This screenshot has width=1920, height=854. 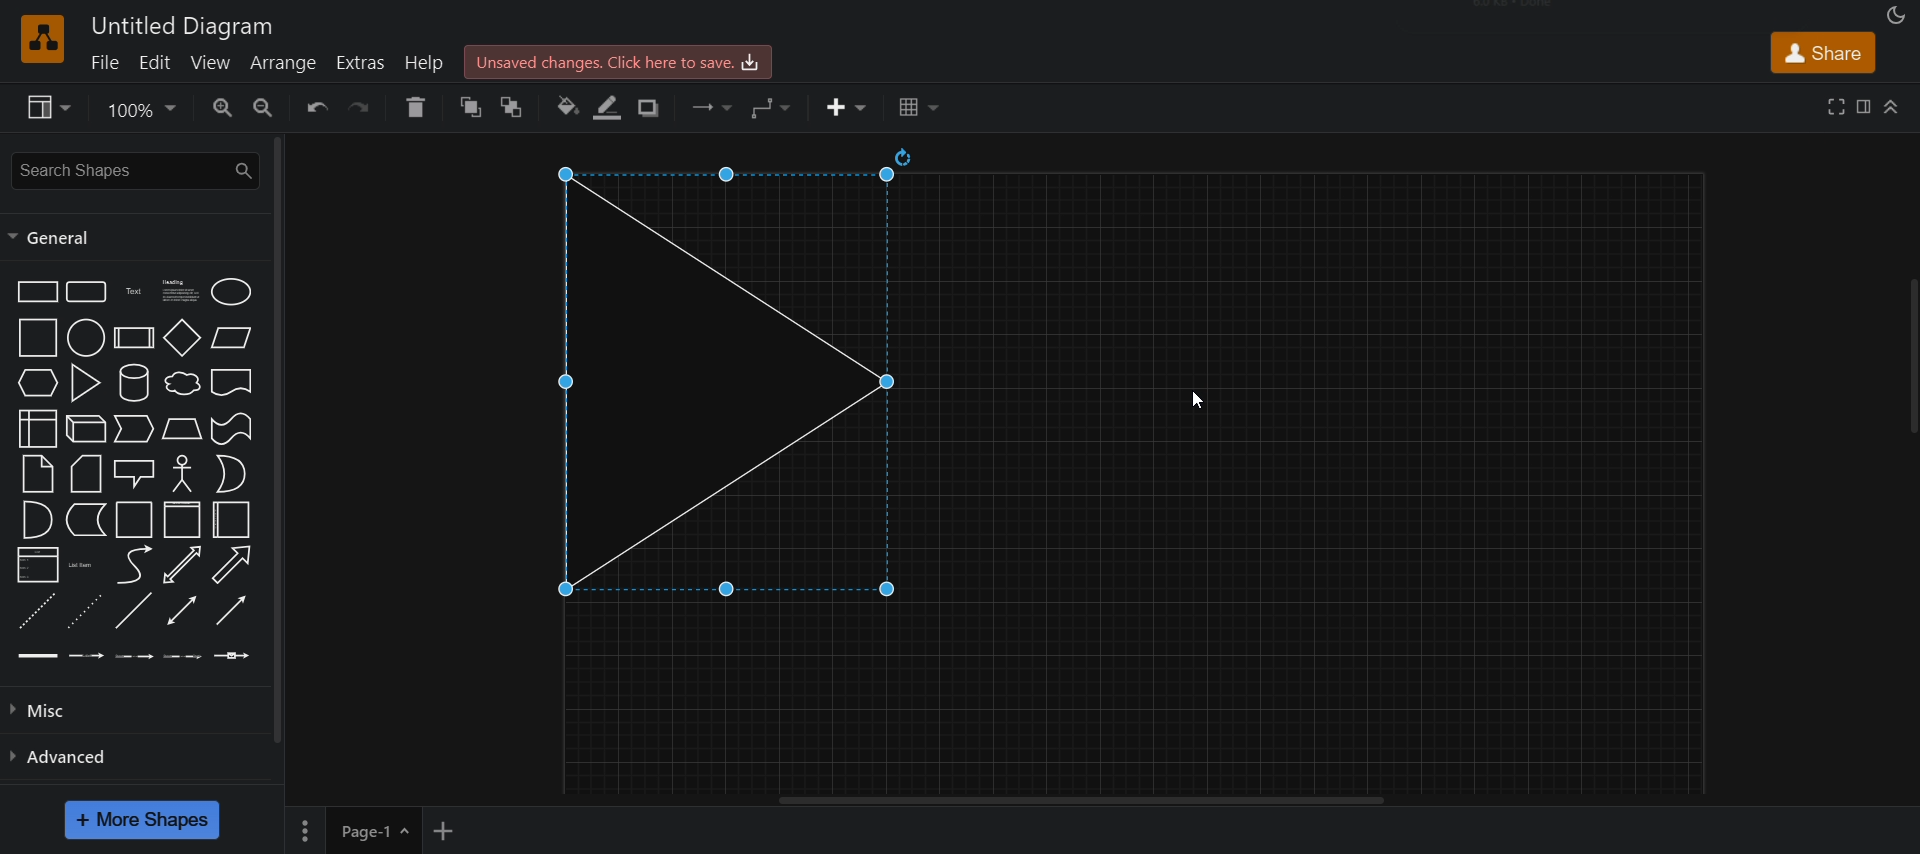 I want to click on text, so click(x=135, y=291).